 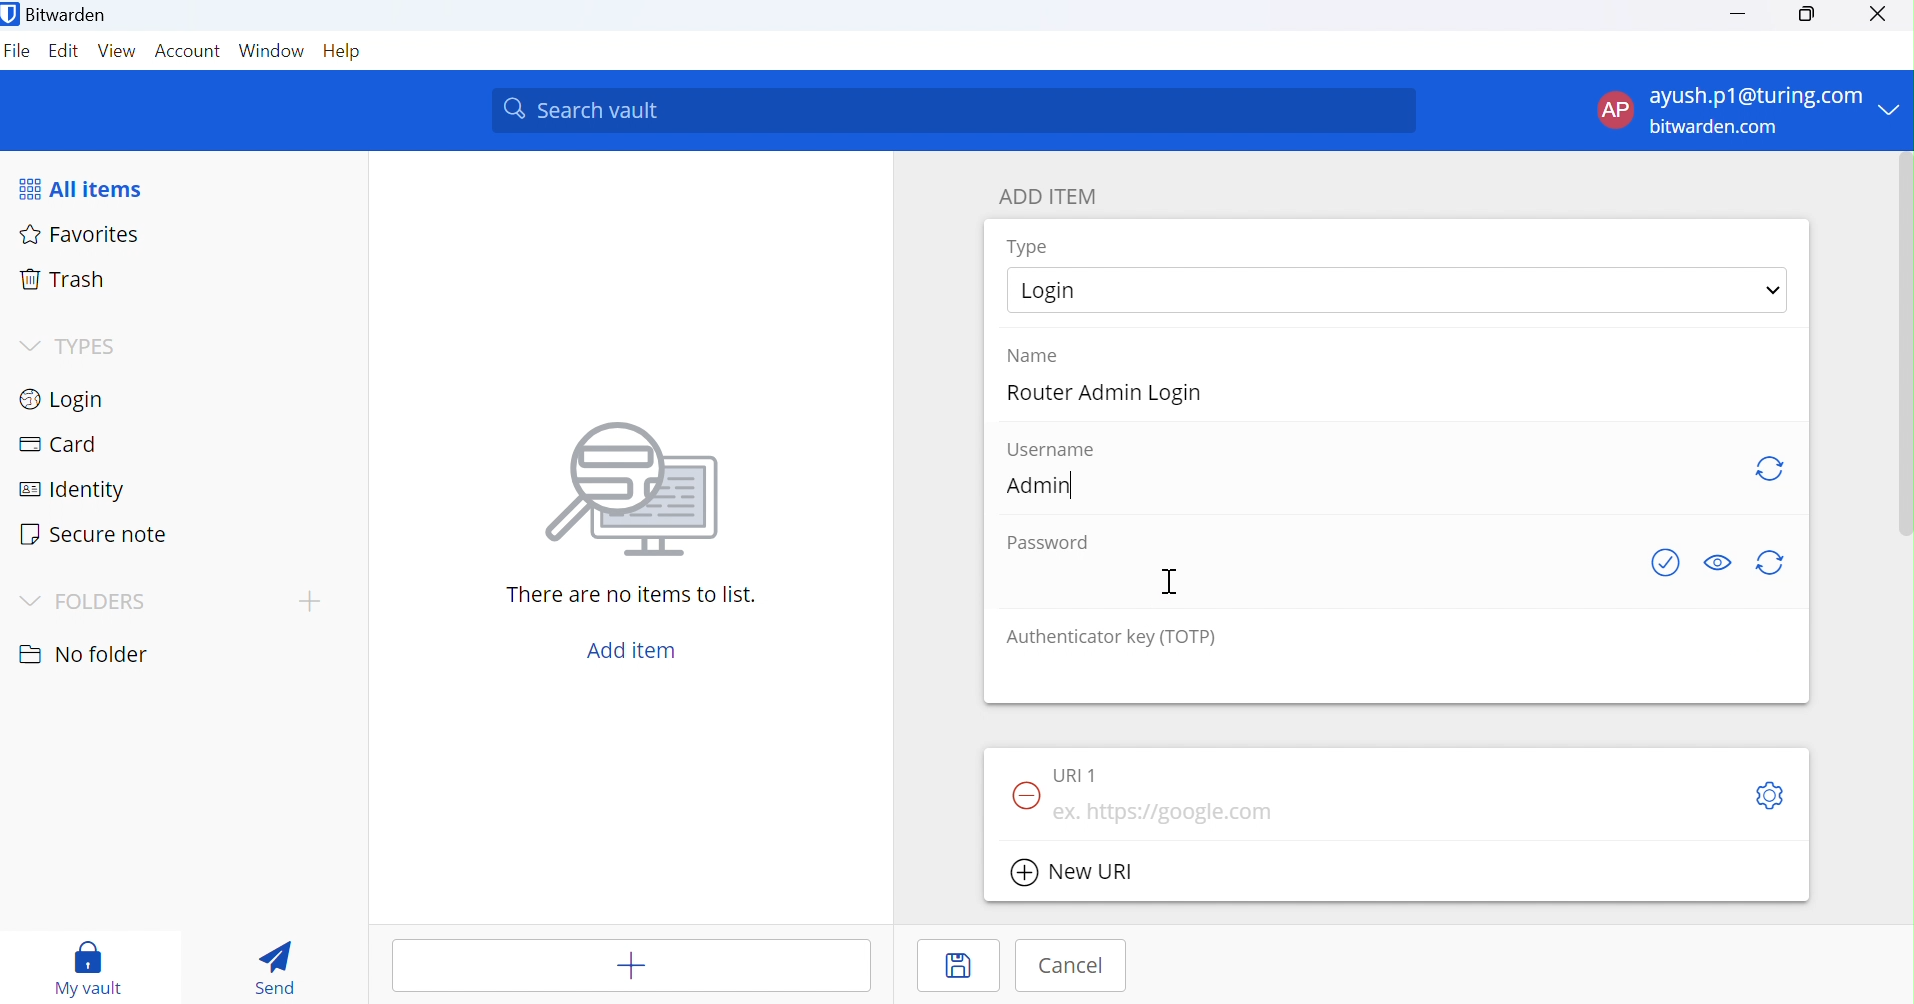 I want to click on Identity, so click(x=82, y=488).